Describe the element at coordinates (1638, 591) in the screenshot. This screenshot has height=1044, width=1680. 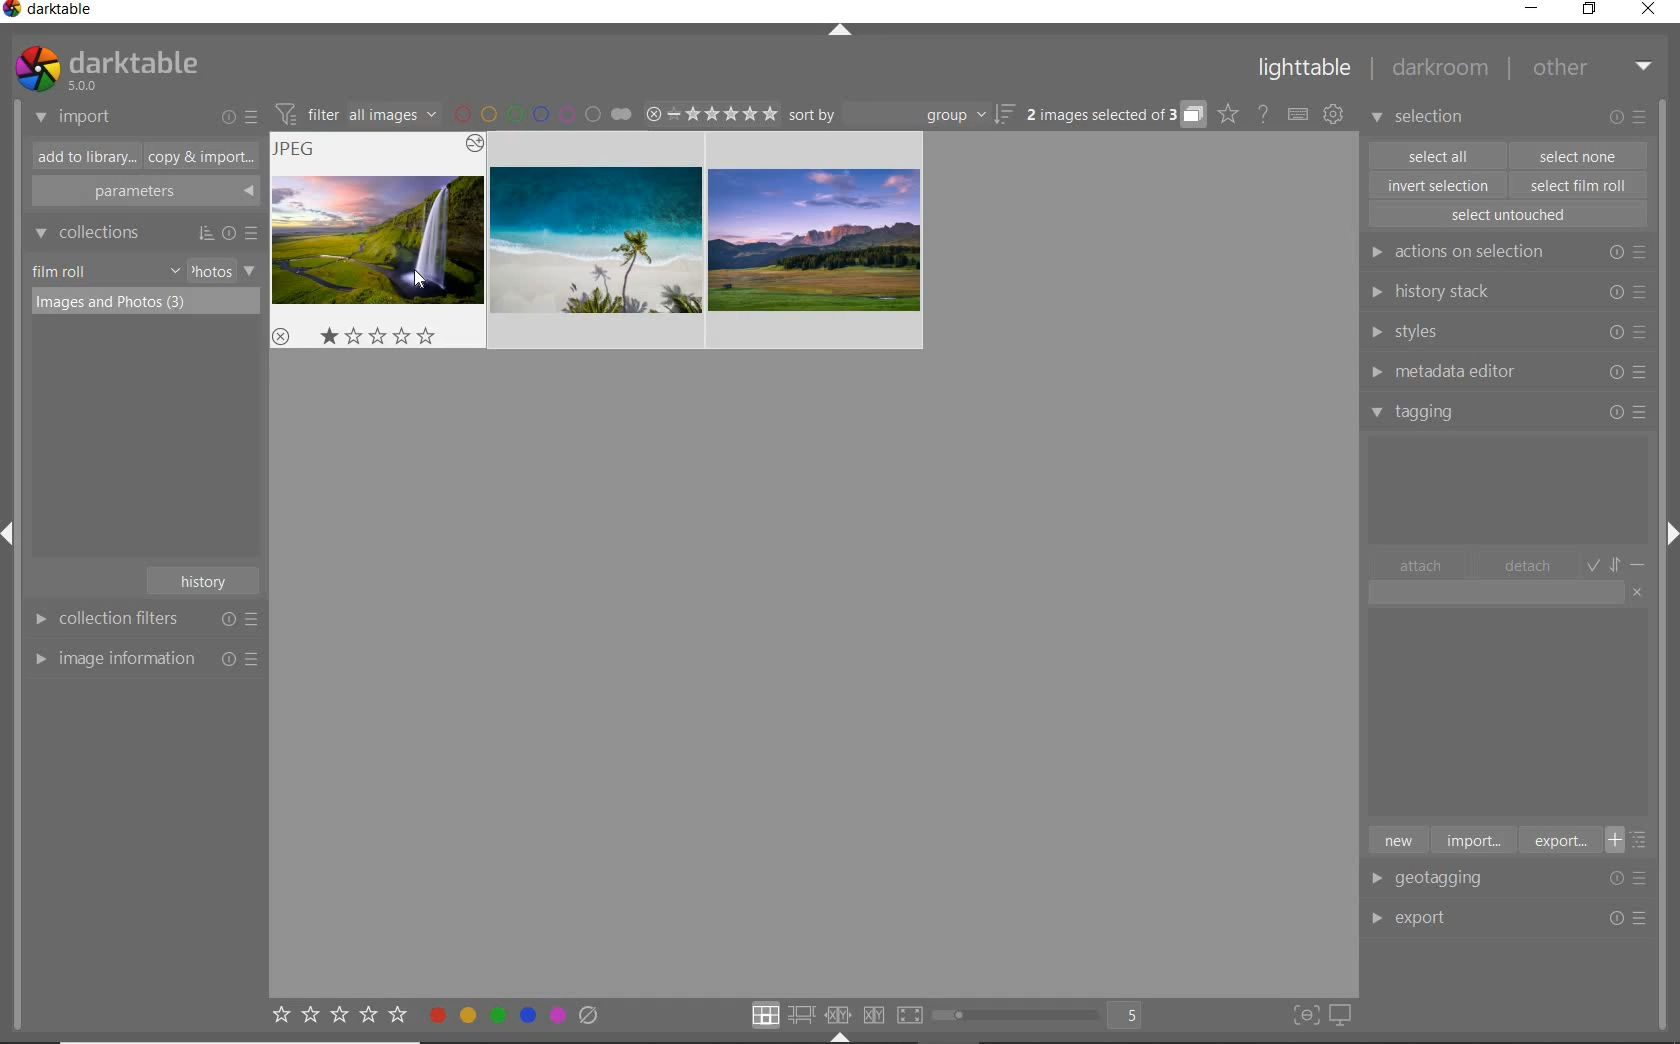
I see `clear entry` at that location.